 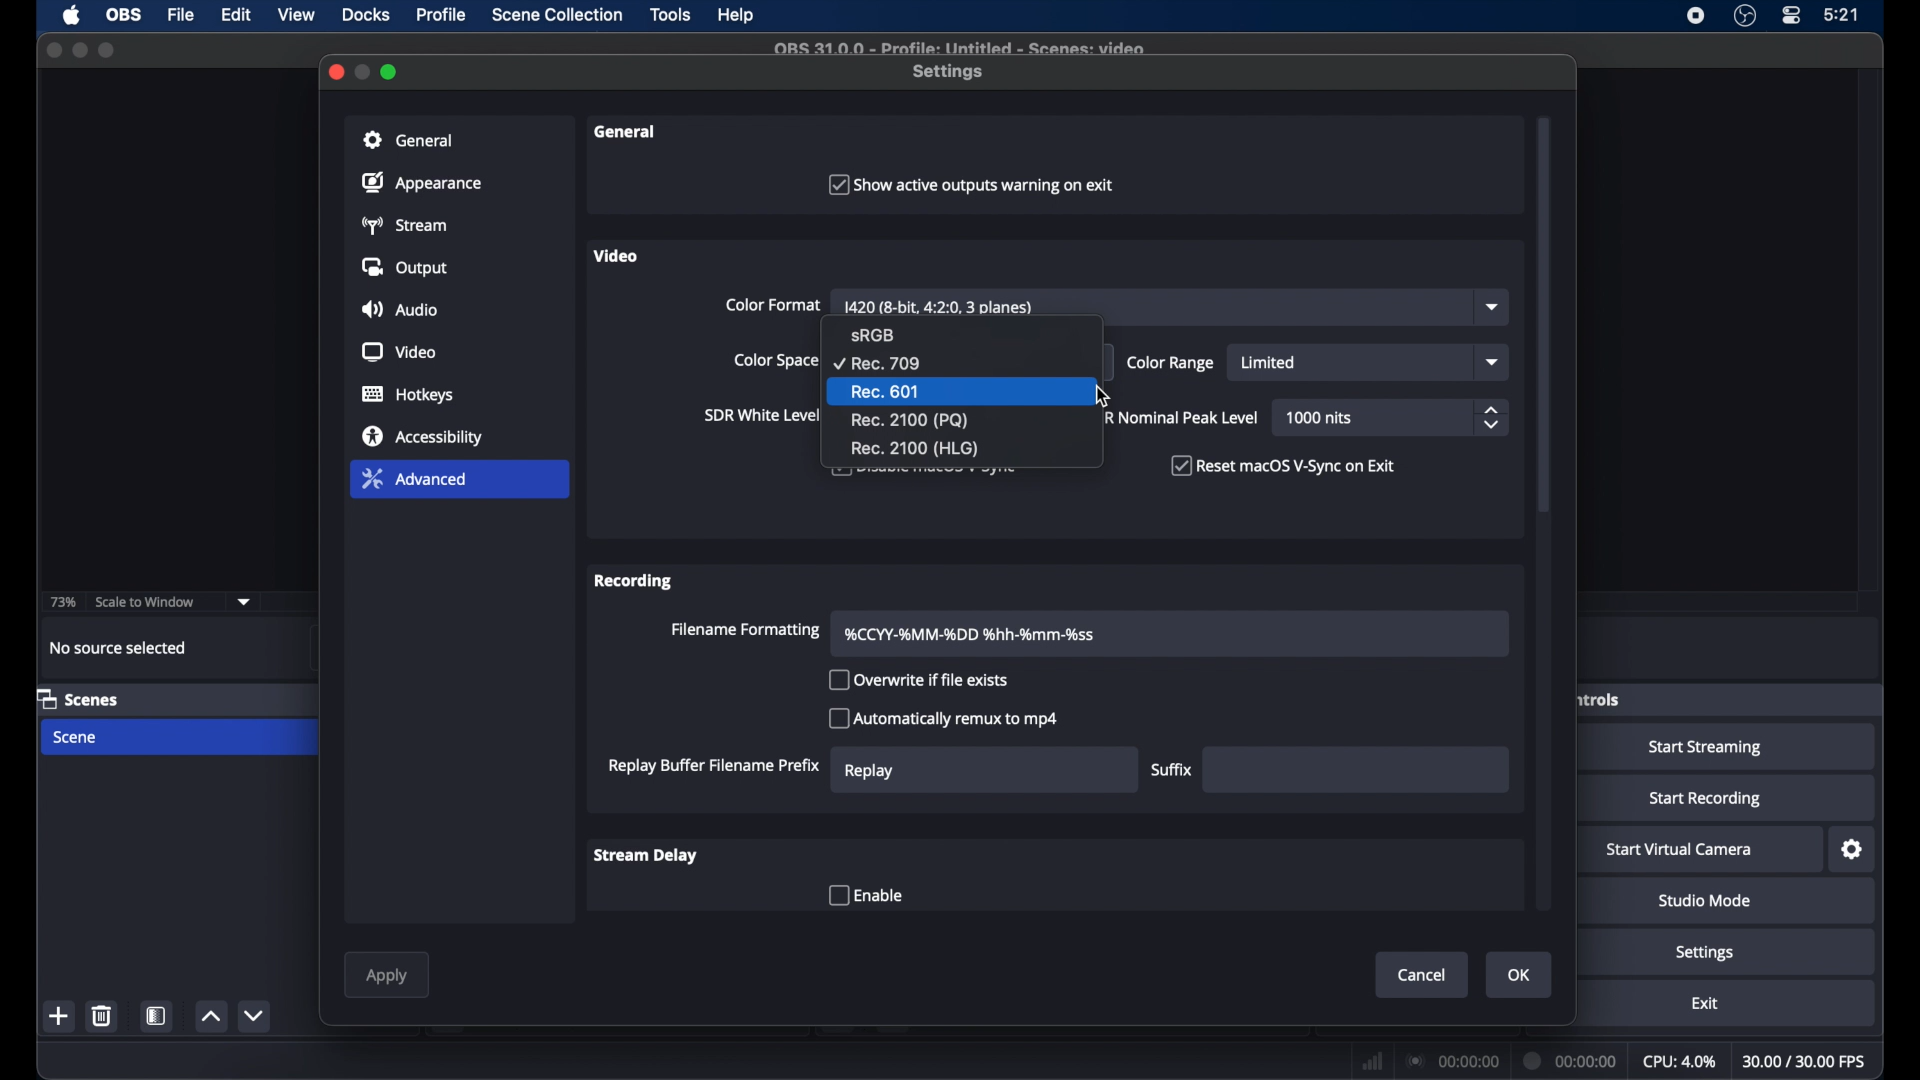 I want to click on scene filters, so click(x=157, y=1017).